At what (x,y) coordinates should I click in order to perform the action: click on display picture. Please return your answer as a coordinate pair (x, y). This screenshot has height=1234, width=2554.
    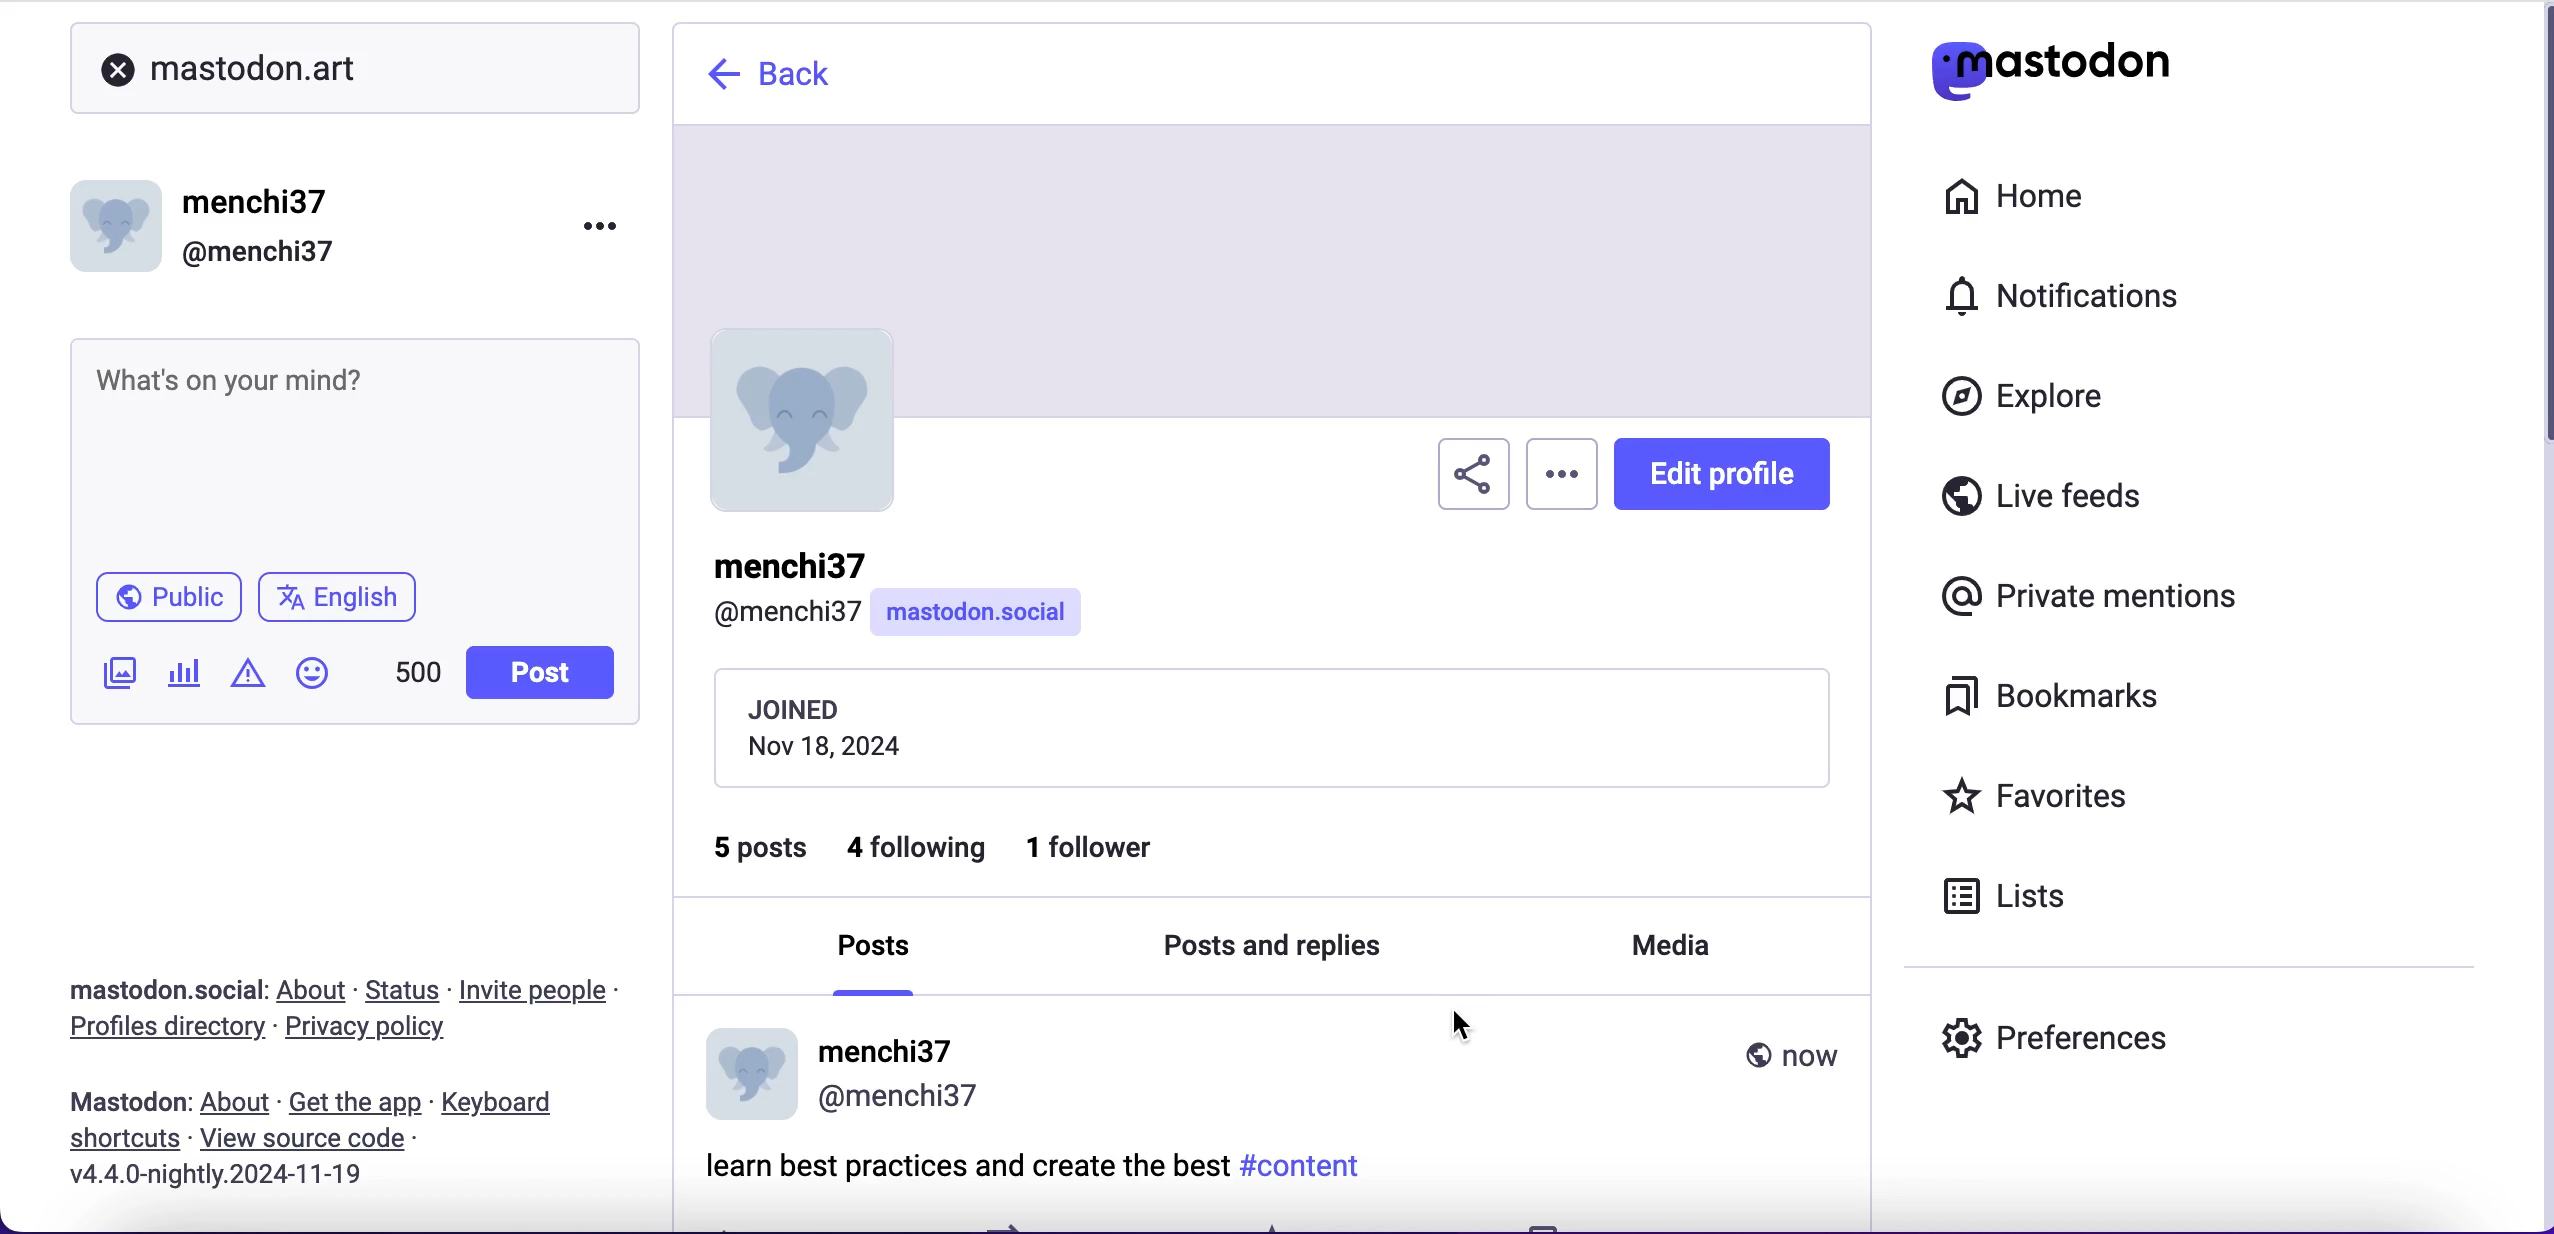
    Looking at the image, I should click on (120, 219).